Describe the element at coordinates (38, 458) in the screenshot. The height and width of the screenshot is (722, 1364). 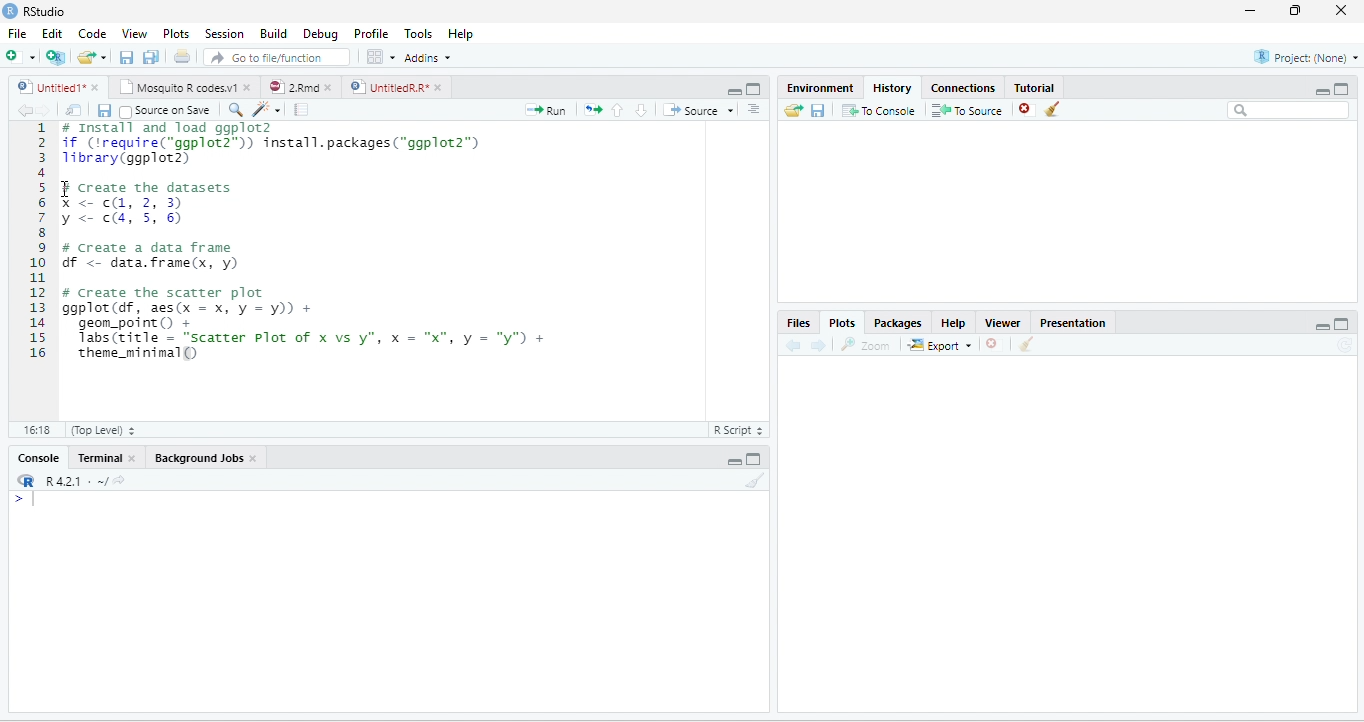
I see `Console` at that location.